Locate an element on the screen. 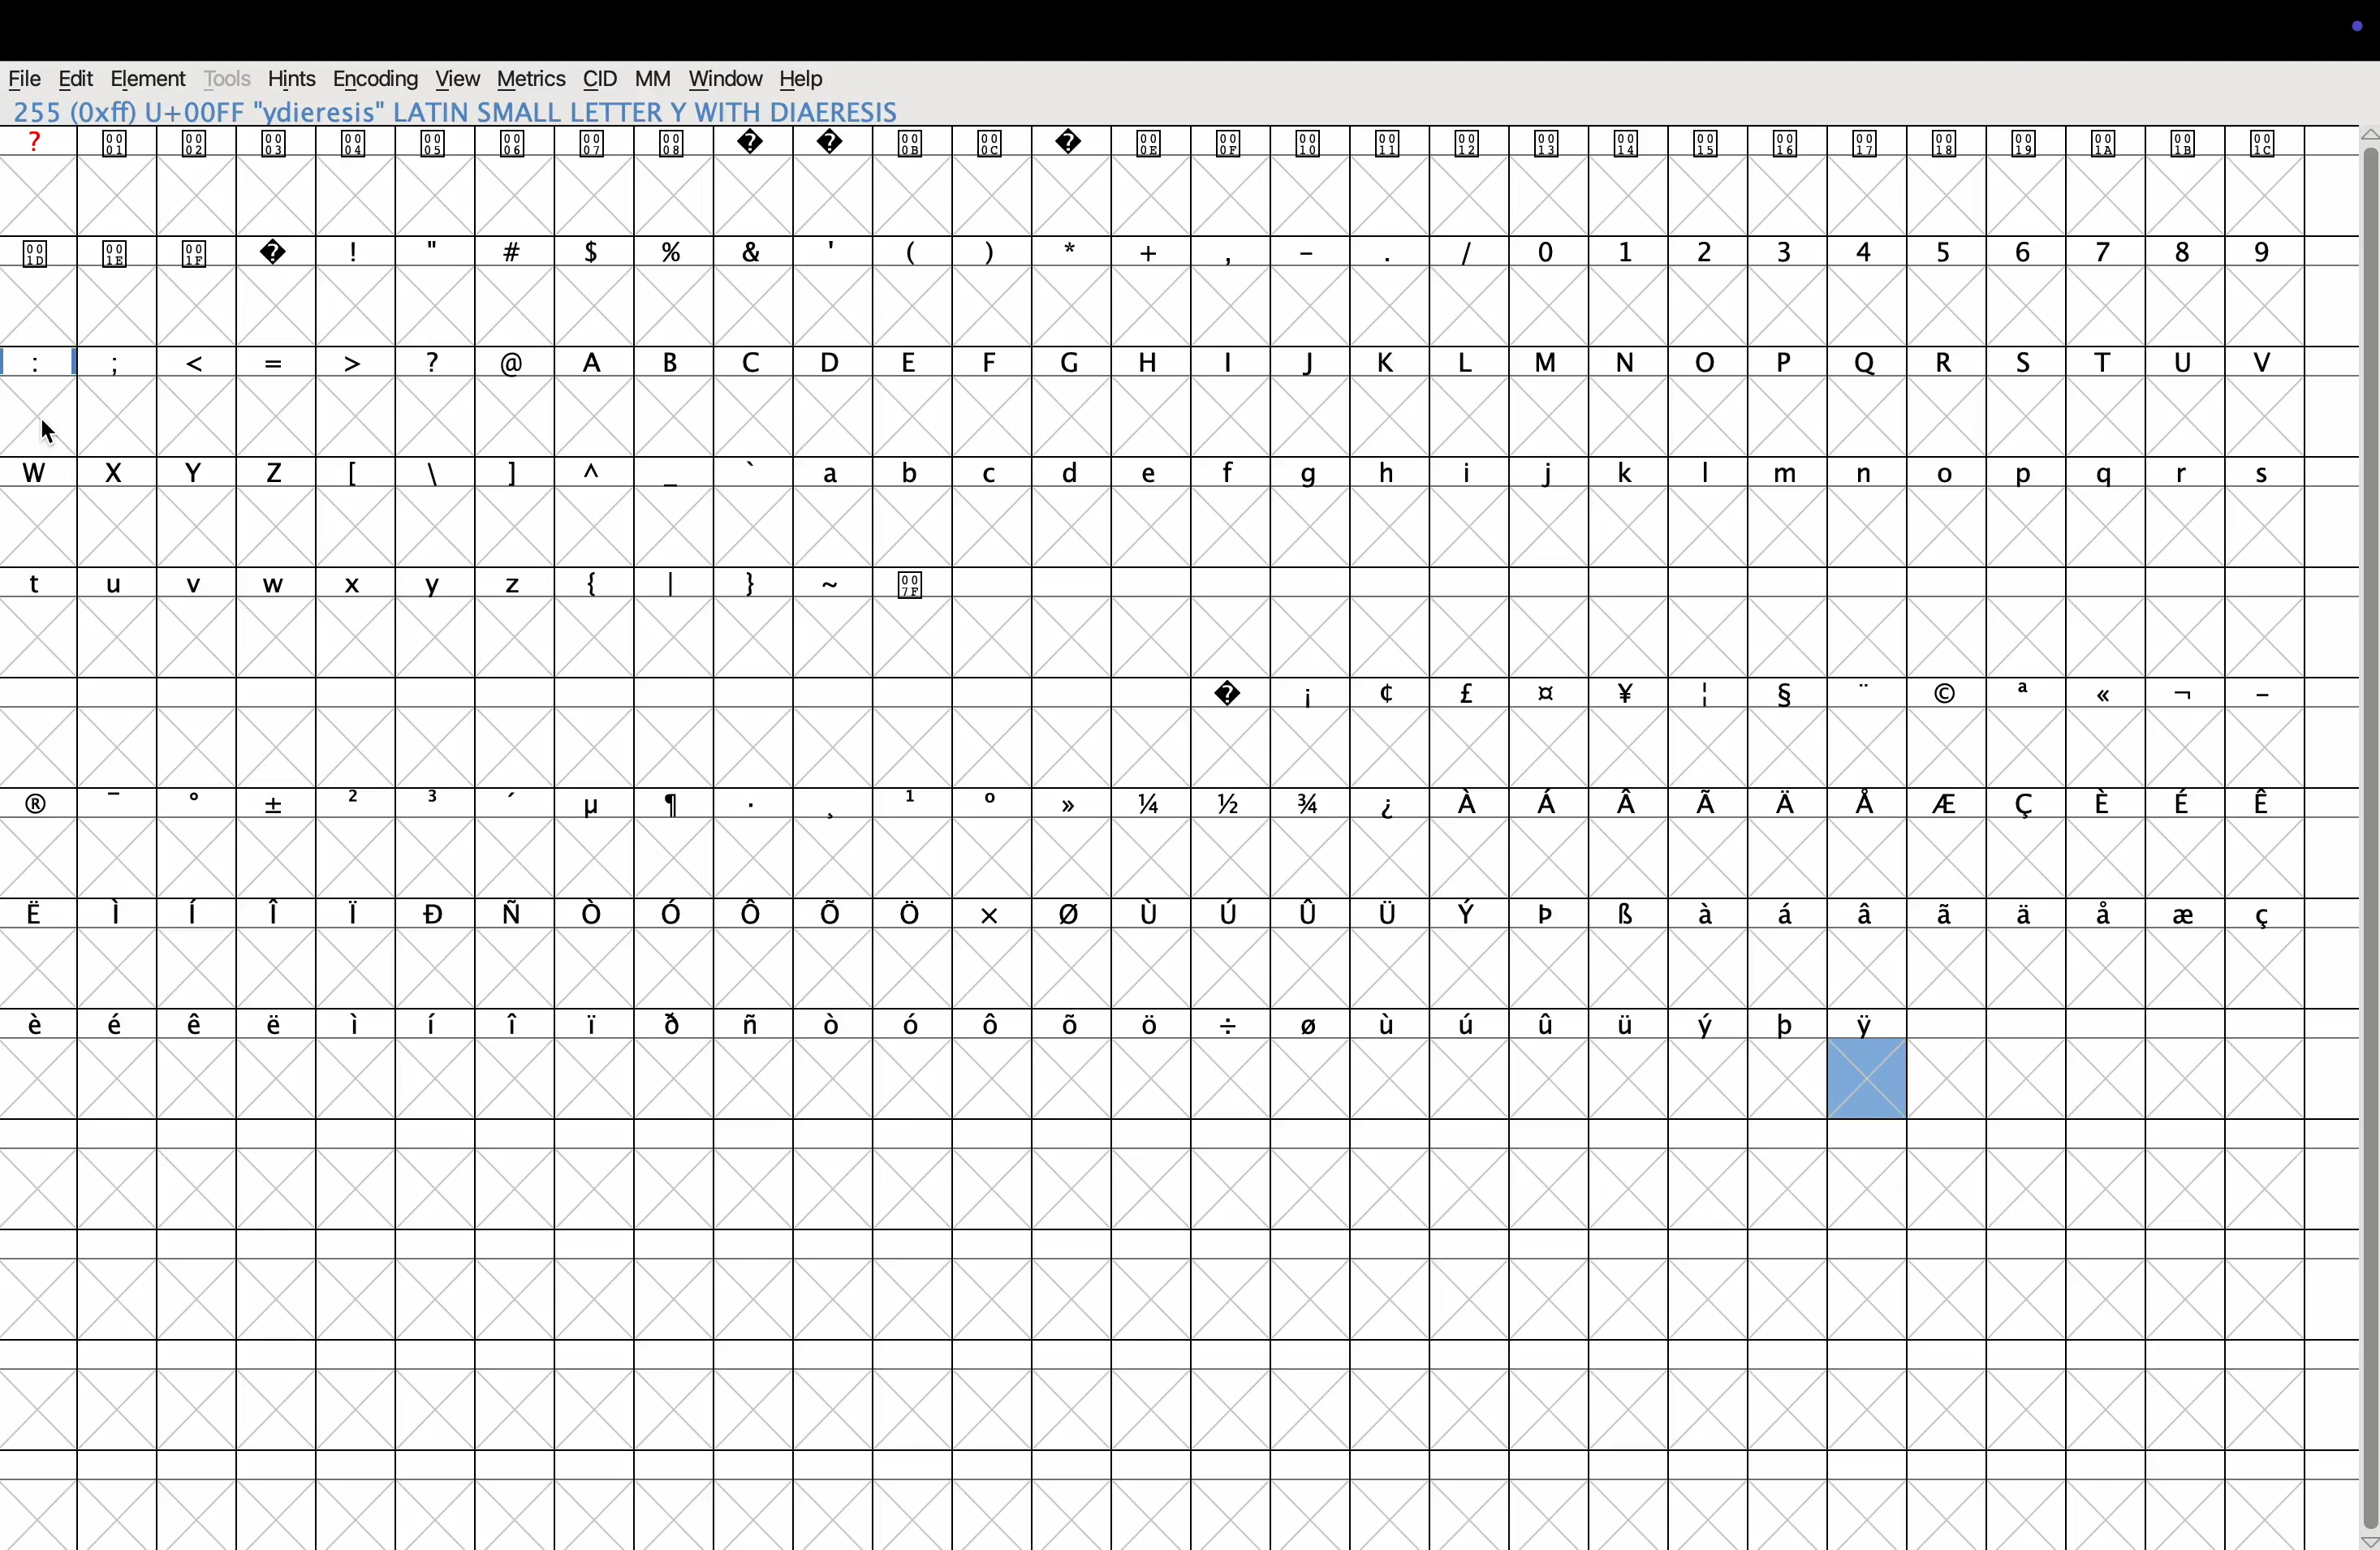 This screenshot has width=2380, height=1550. b is located at coordinates (915, 516).